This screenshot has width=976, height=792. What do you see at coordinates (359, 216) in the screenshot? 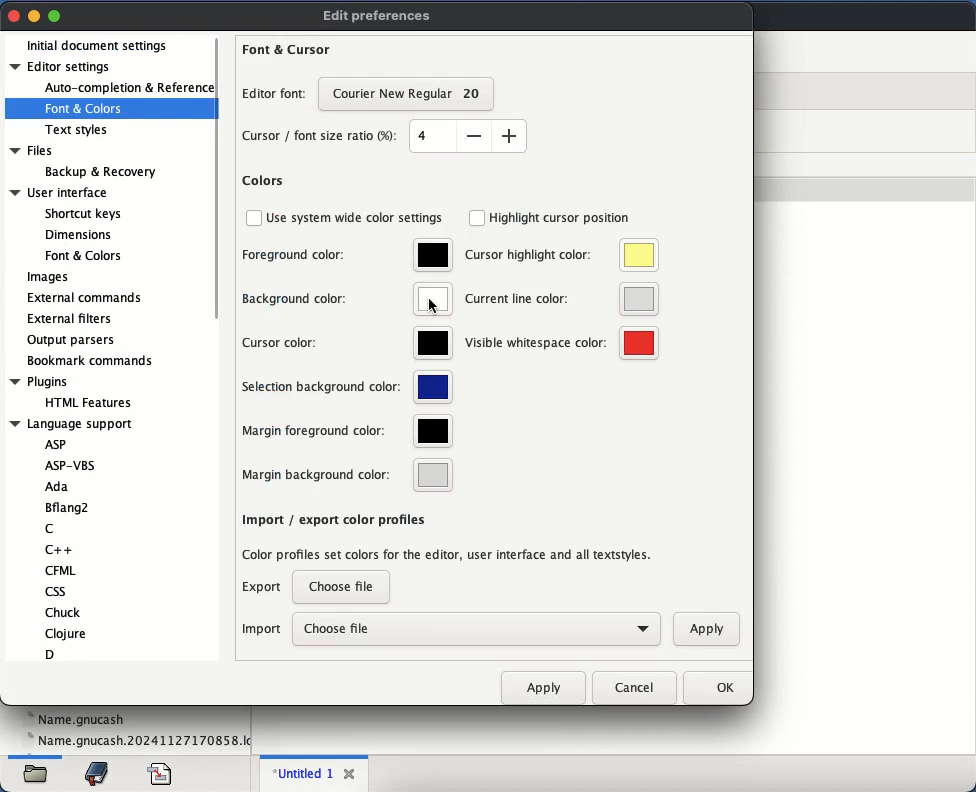
I see `use system wide color settings` at bounding box center [359, 216].